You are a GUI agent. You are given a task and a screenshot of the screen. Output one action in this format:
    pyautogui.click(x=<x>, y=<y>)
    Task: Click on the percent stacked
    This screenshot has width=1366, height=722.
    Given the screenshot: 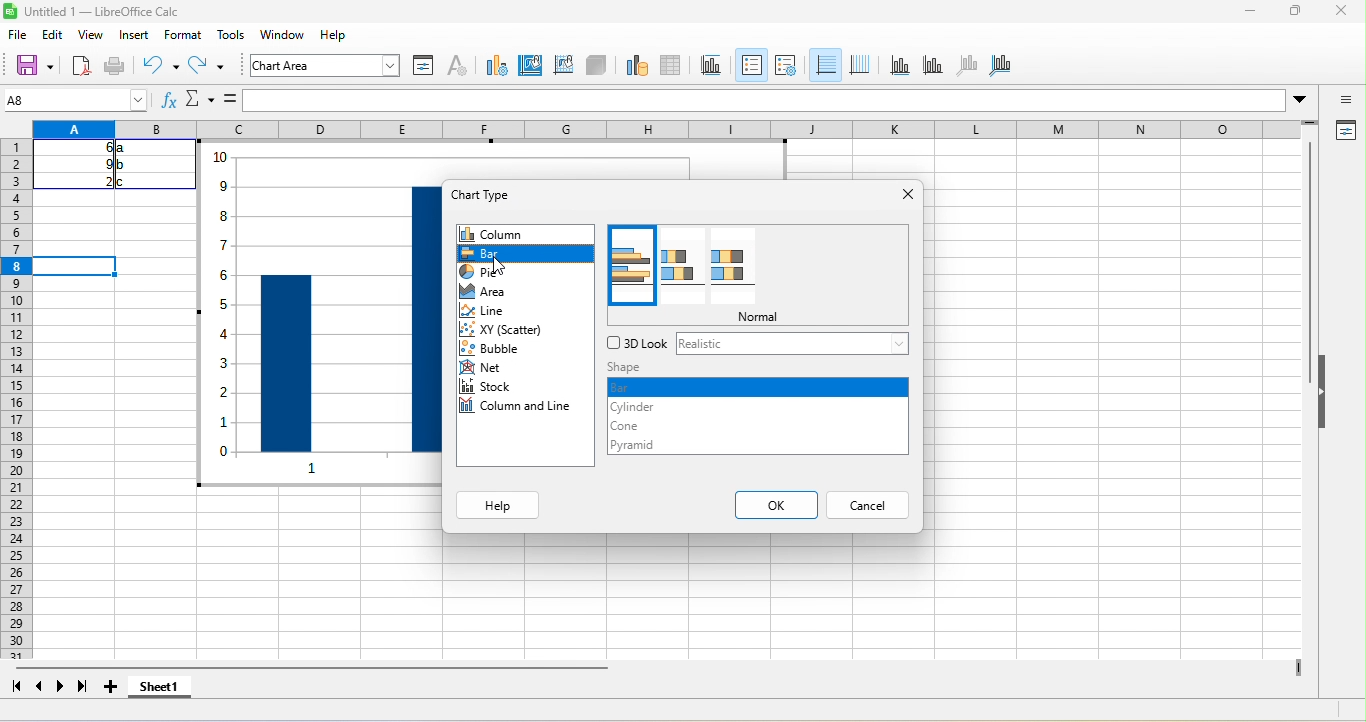 What is the action you would take?
    pyautogui.click(x=727, y=268)
    